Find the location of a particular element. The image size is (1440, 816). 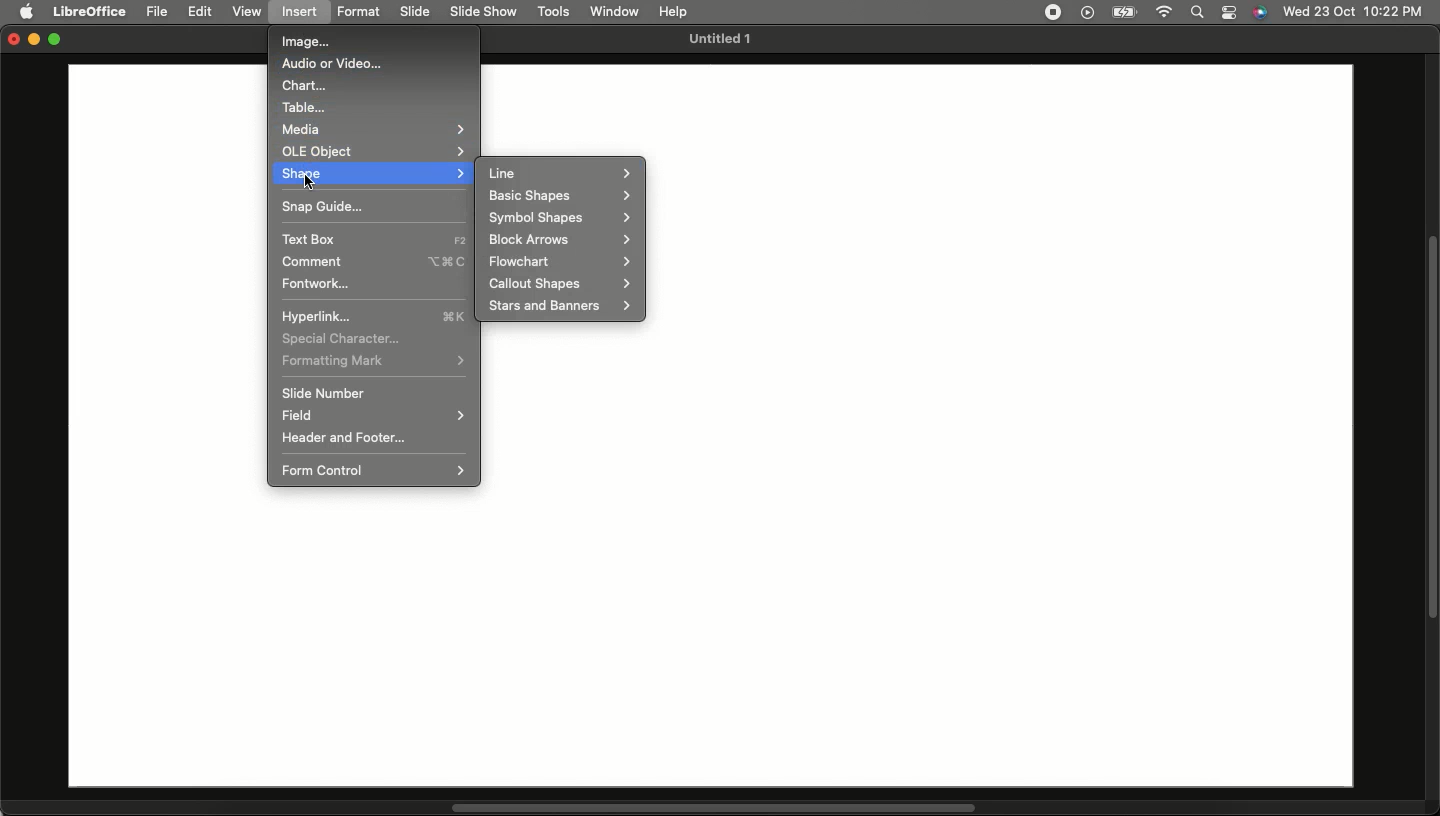

Fontwork is located at coordinates (316, 283).